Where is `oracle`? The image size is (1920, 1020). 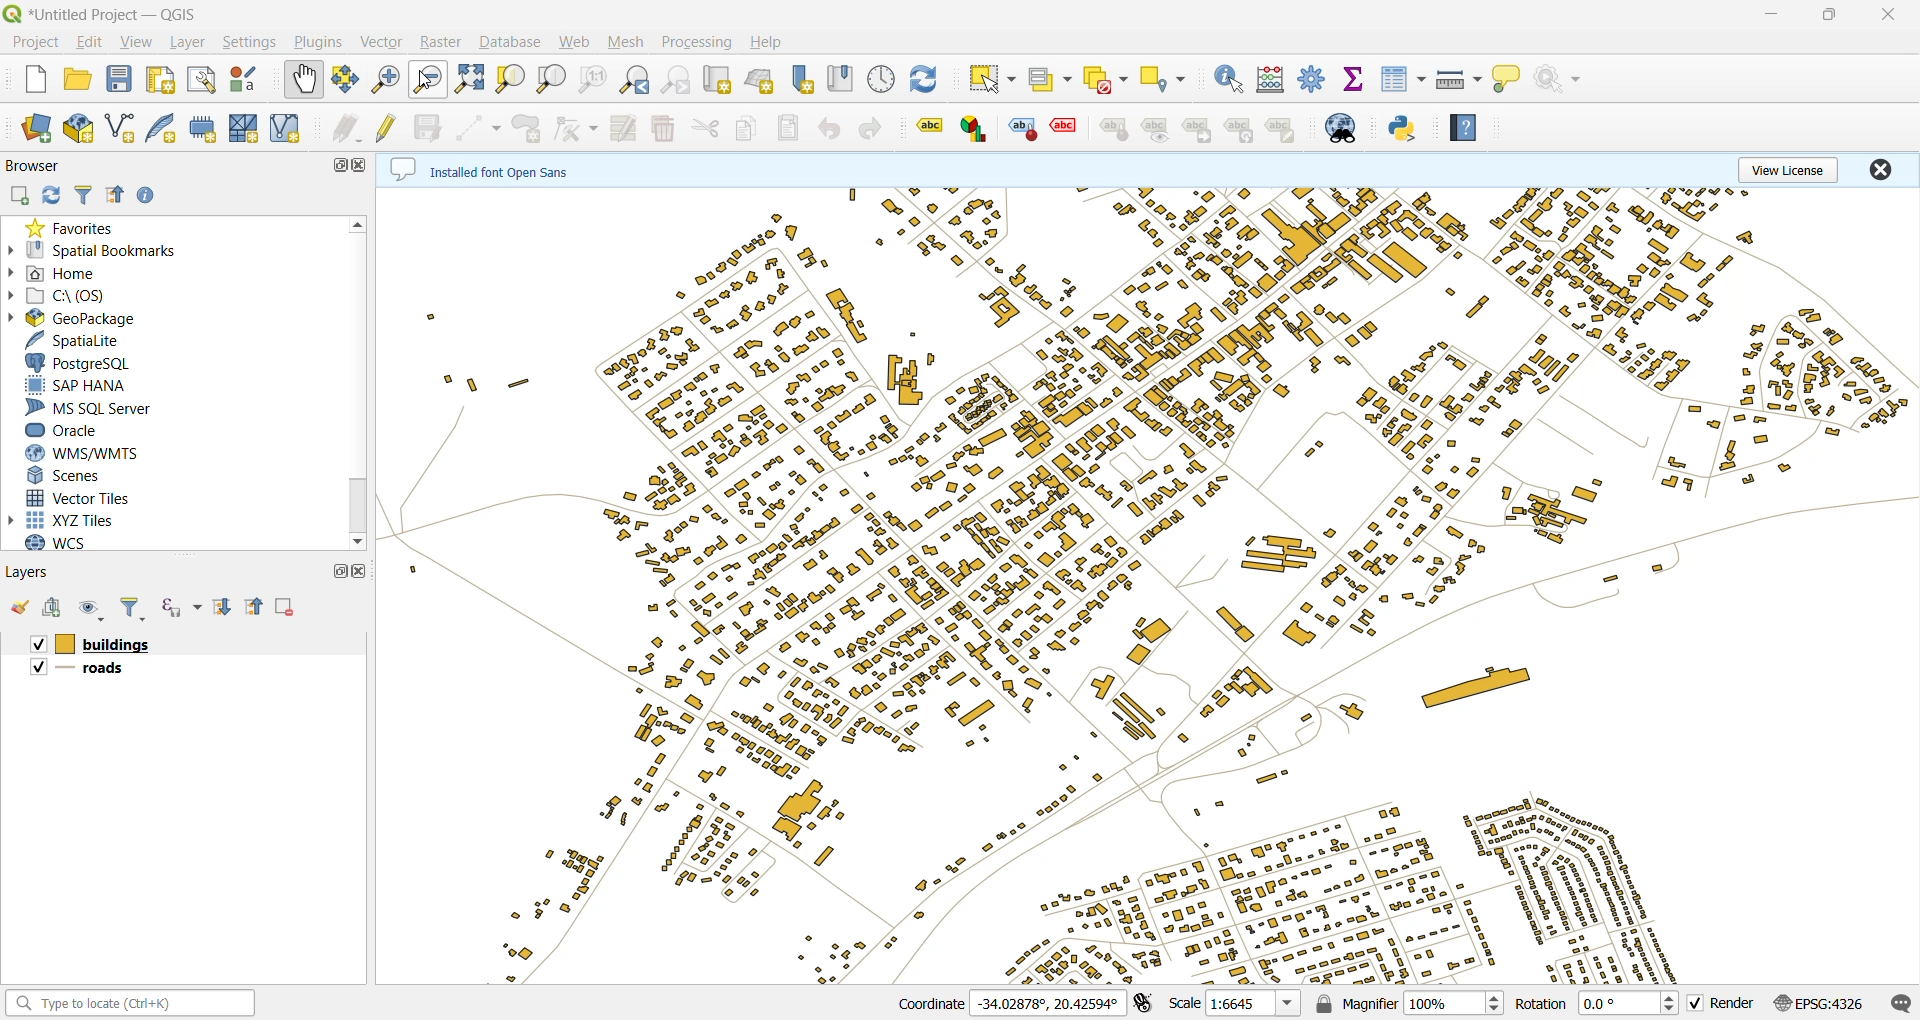
oracle is located at coordinates (69, 430).